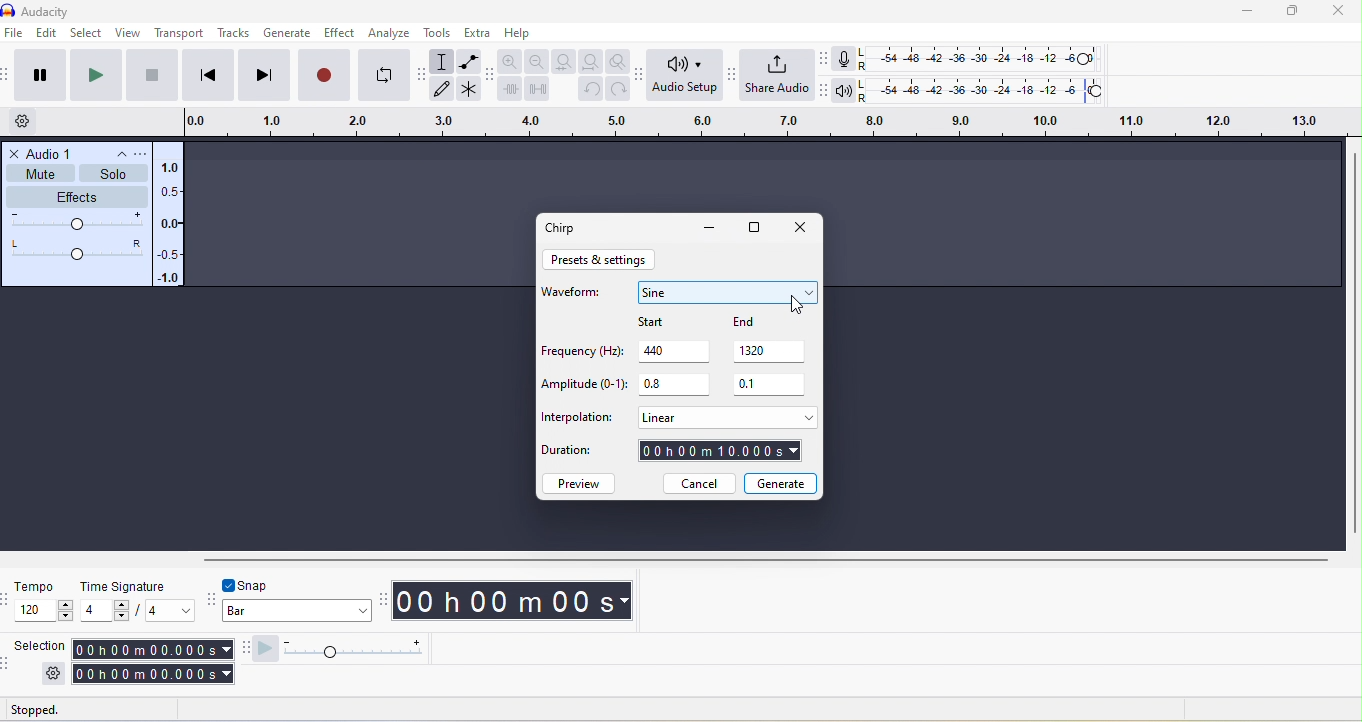 Image resolution: width=1362 pixels, height=722 pixels. What do you see at coordinates (779, 75) in the screenshot?
I see `share audio` at bounding box center [779, 75].